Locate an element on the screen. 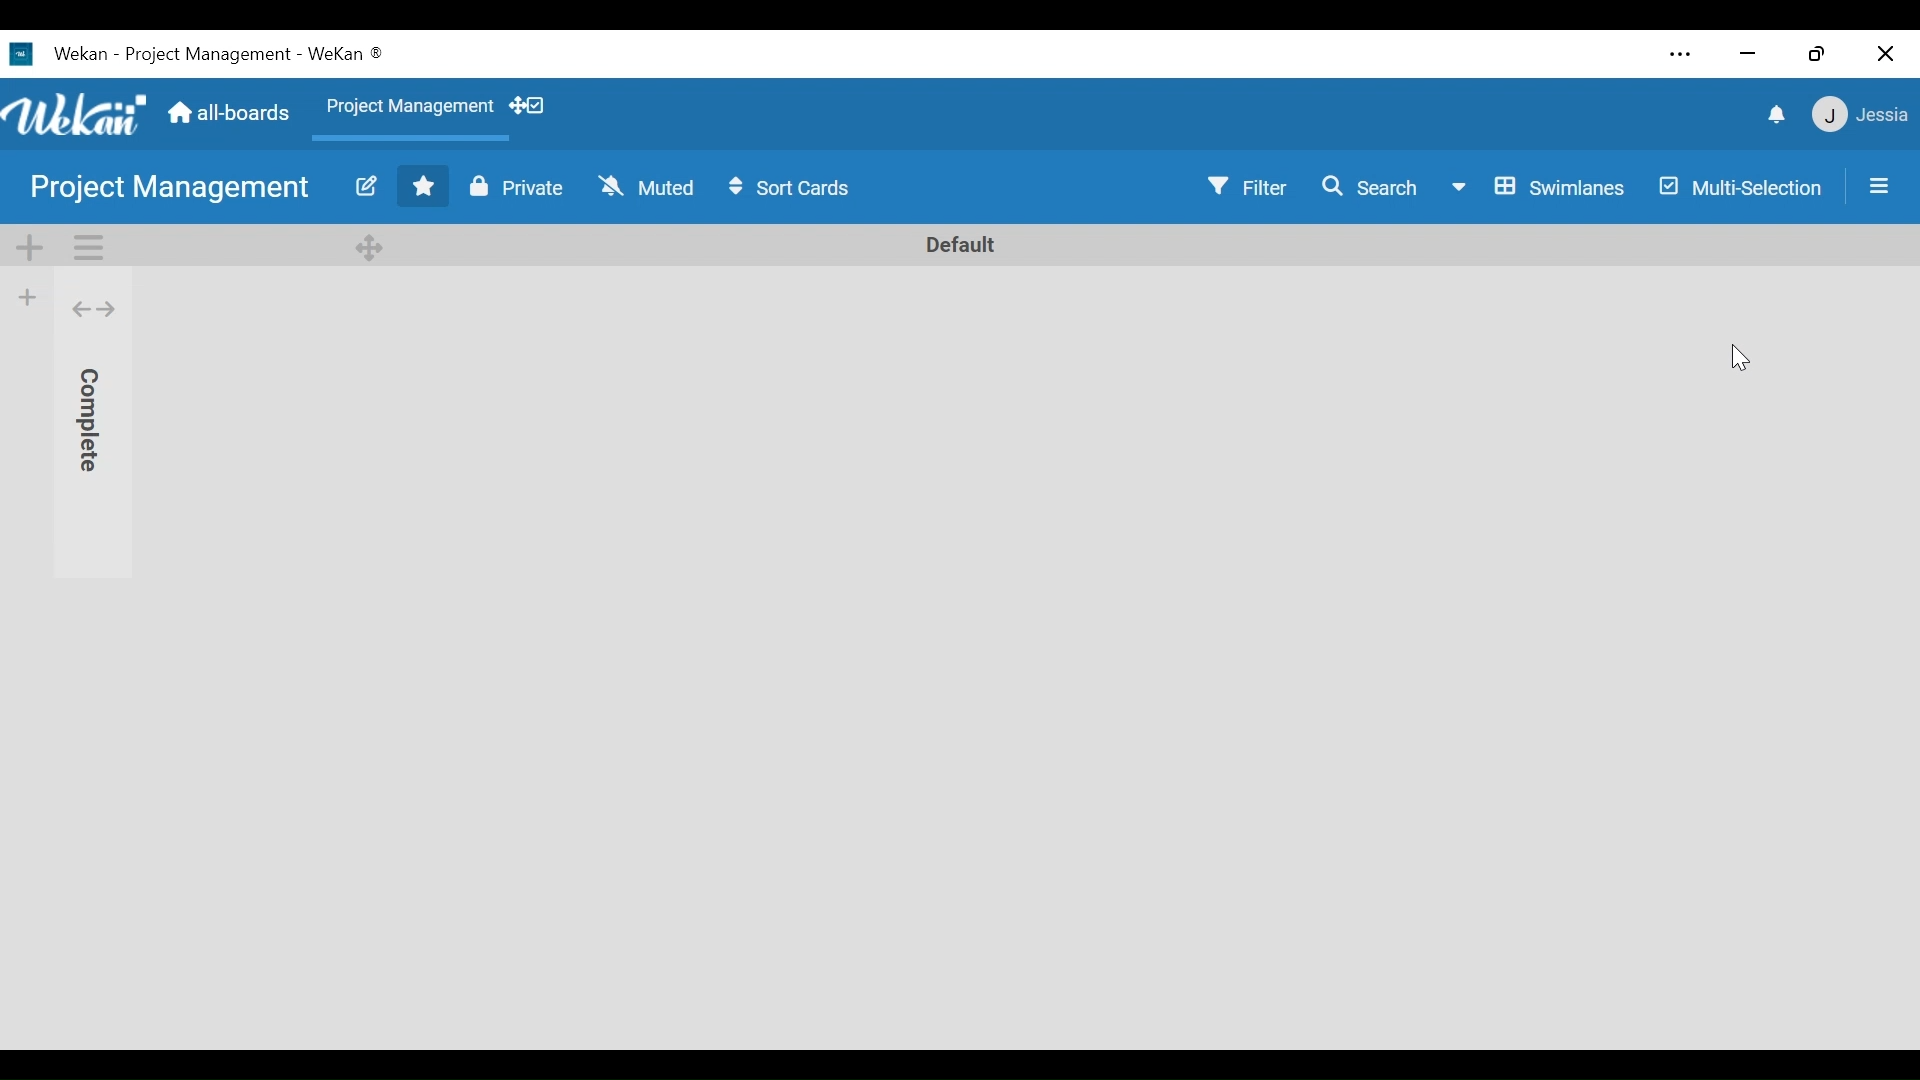 This screenshot has width=1920, height=1080. Sidebar is located at coordinates (1879, 185).